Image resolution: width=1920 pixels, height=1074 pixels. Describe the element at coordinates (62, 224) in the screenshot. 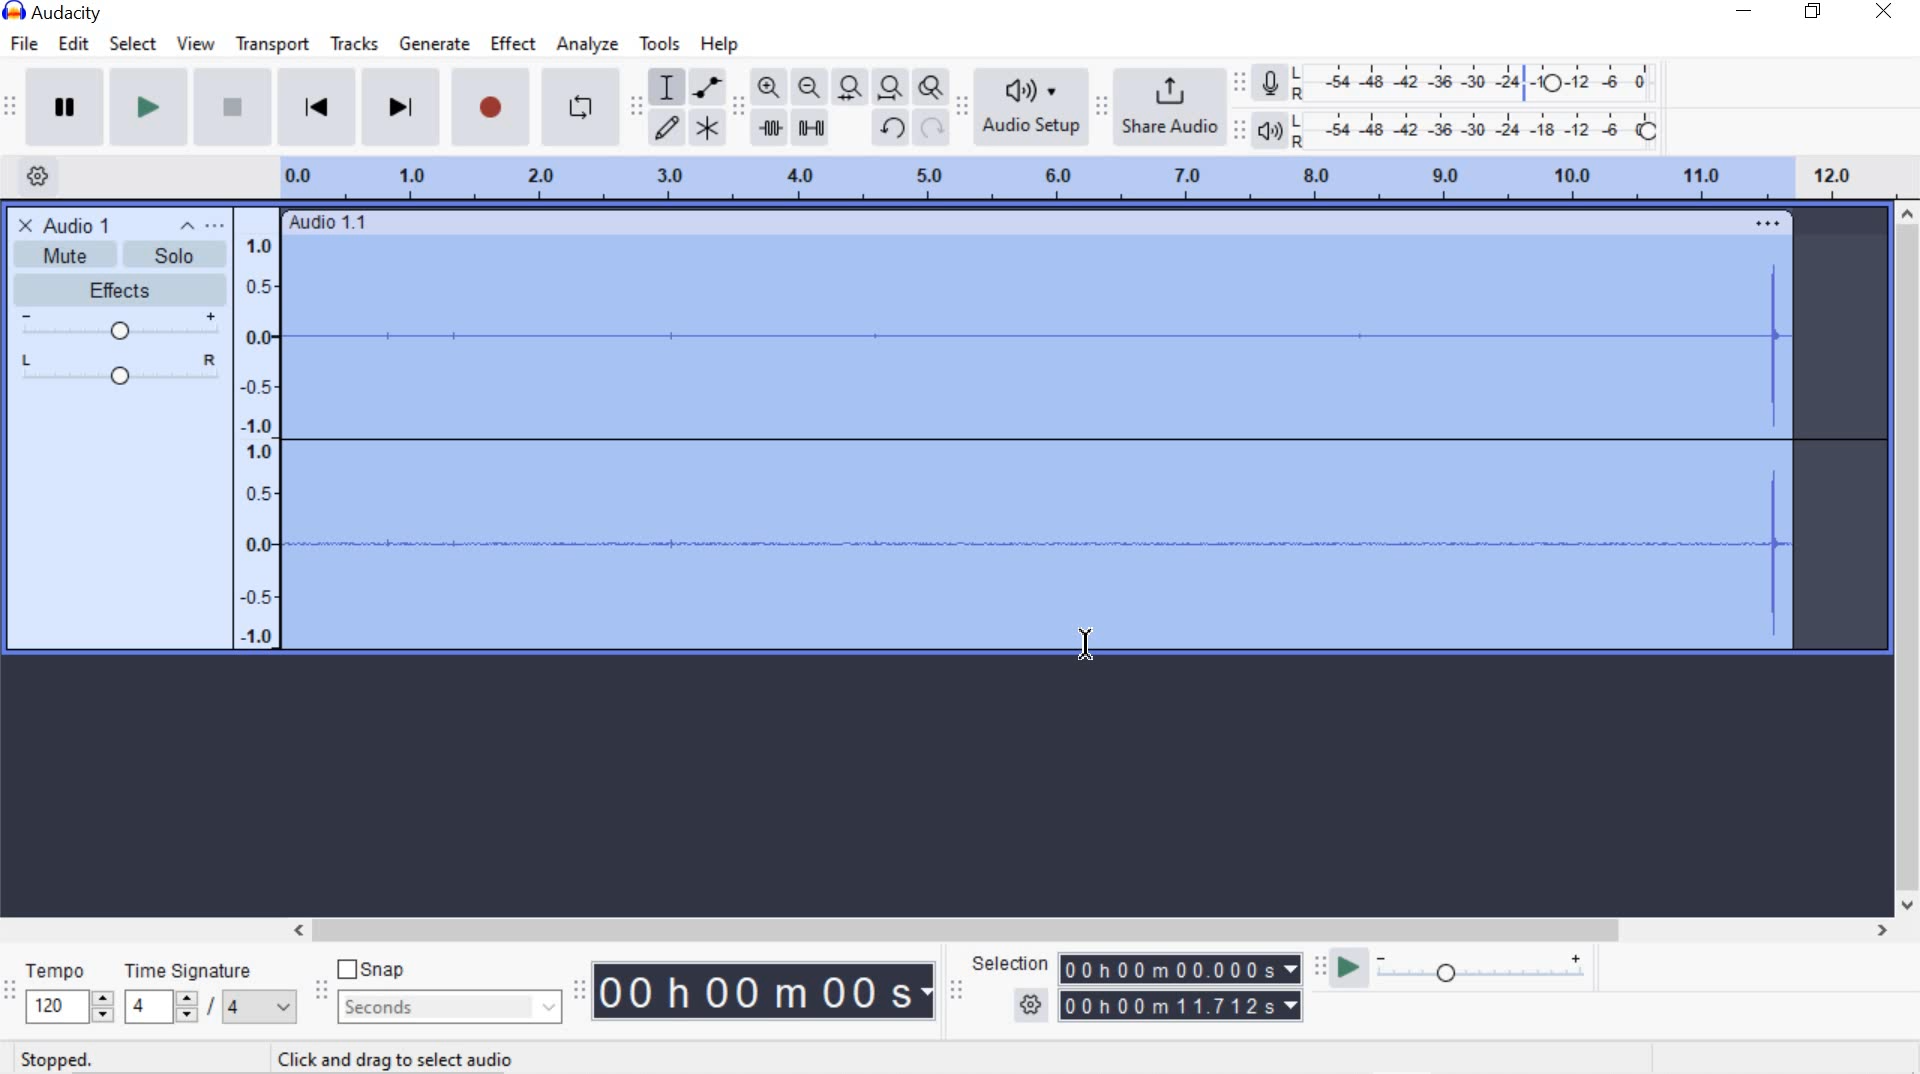

I see `Audio 1` at that location.